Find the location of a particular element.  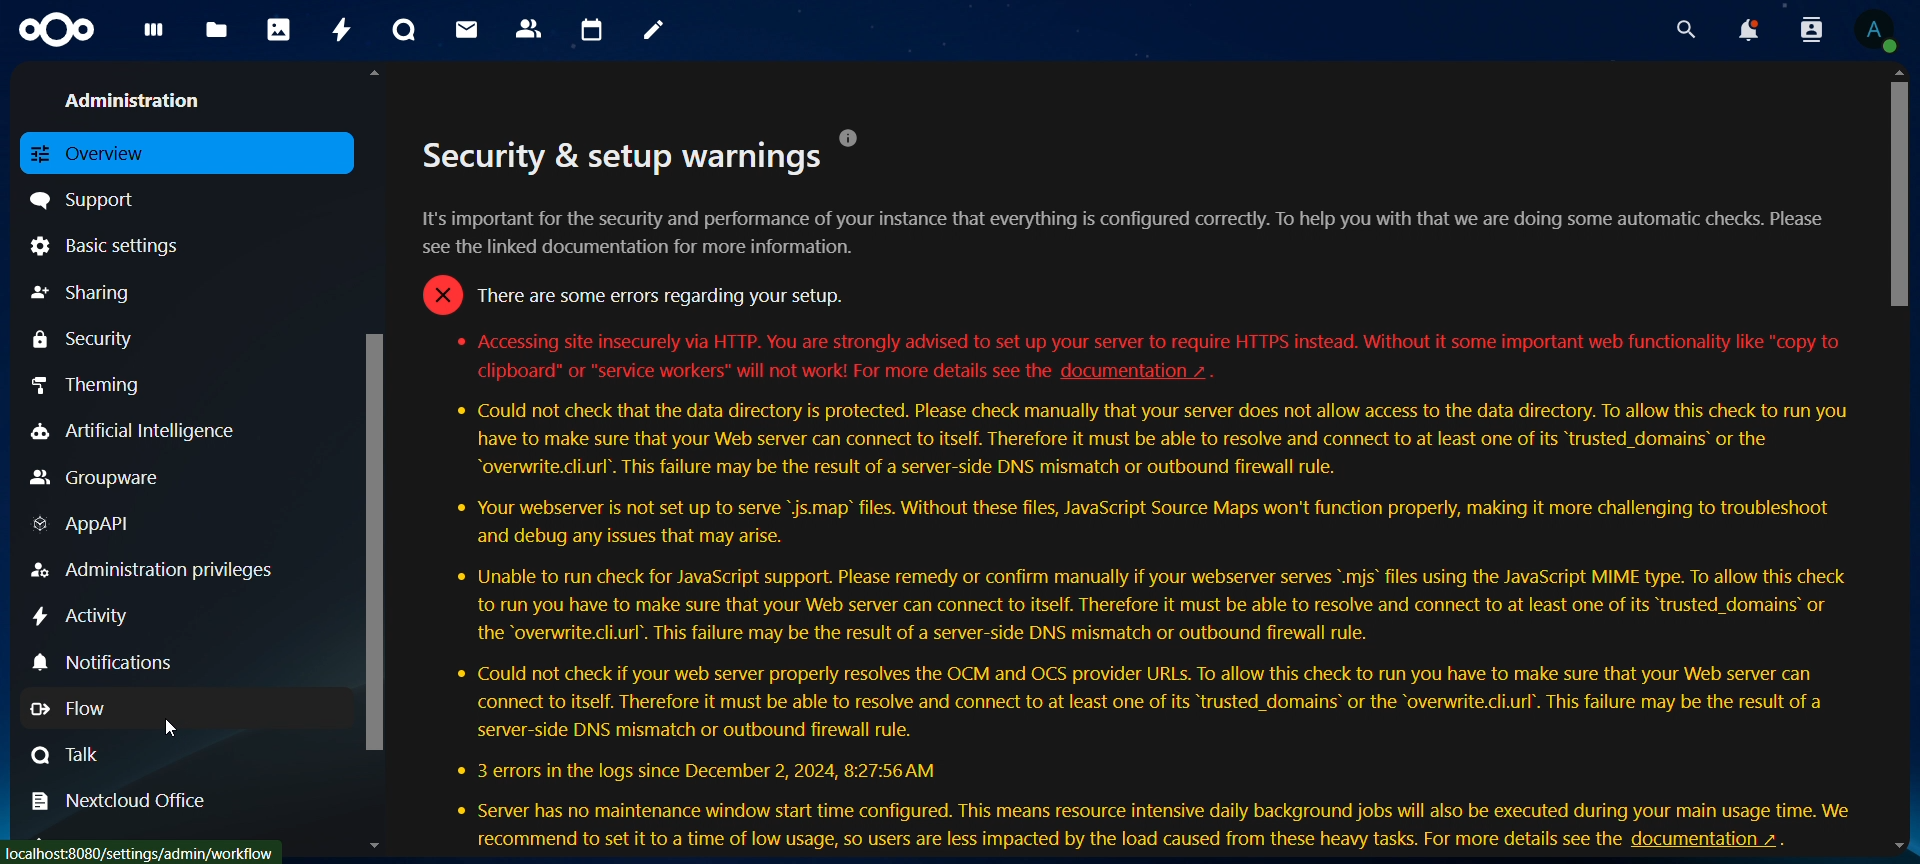

admnistration privileges is located at coordinates (155, 570).